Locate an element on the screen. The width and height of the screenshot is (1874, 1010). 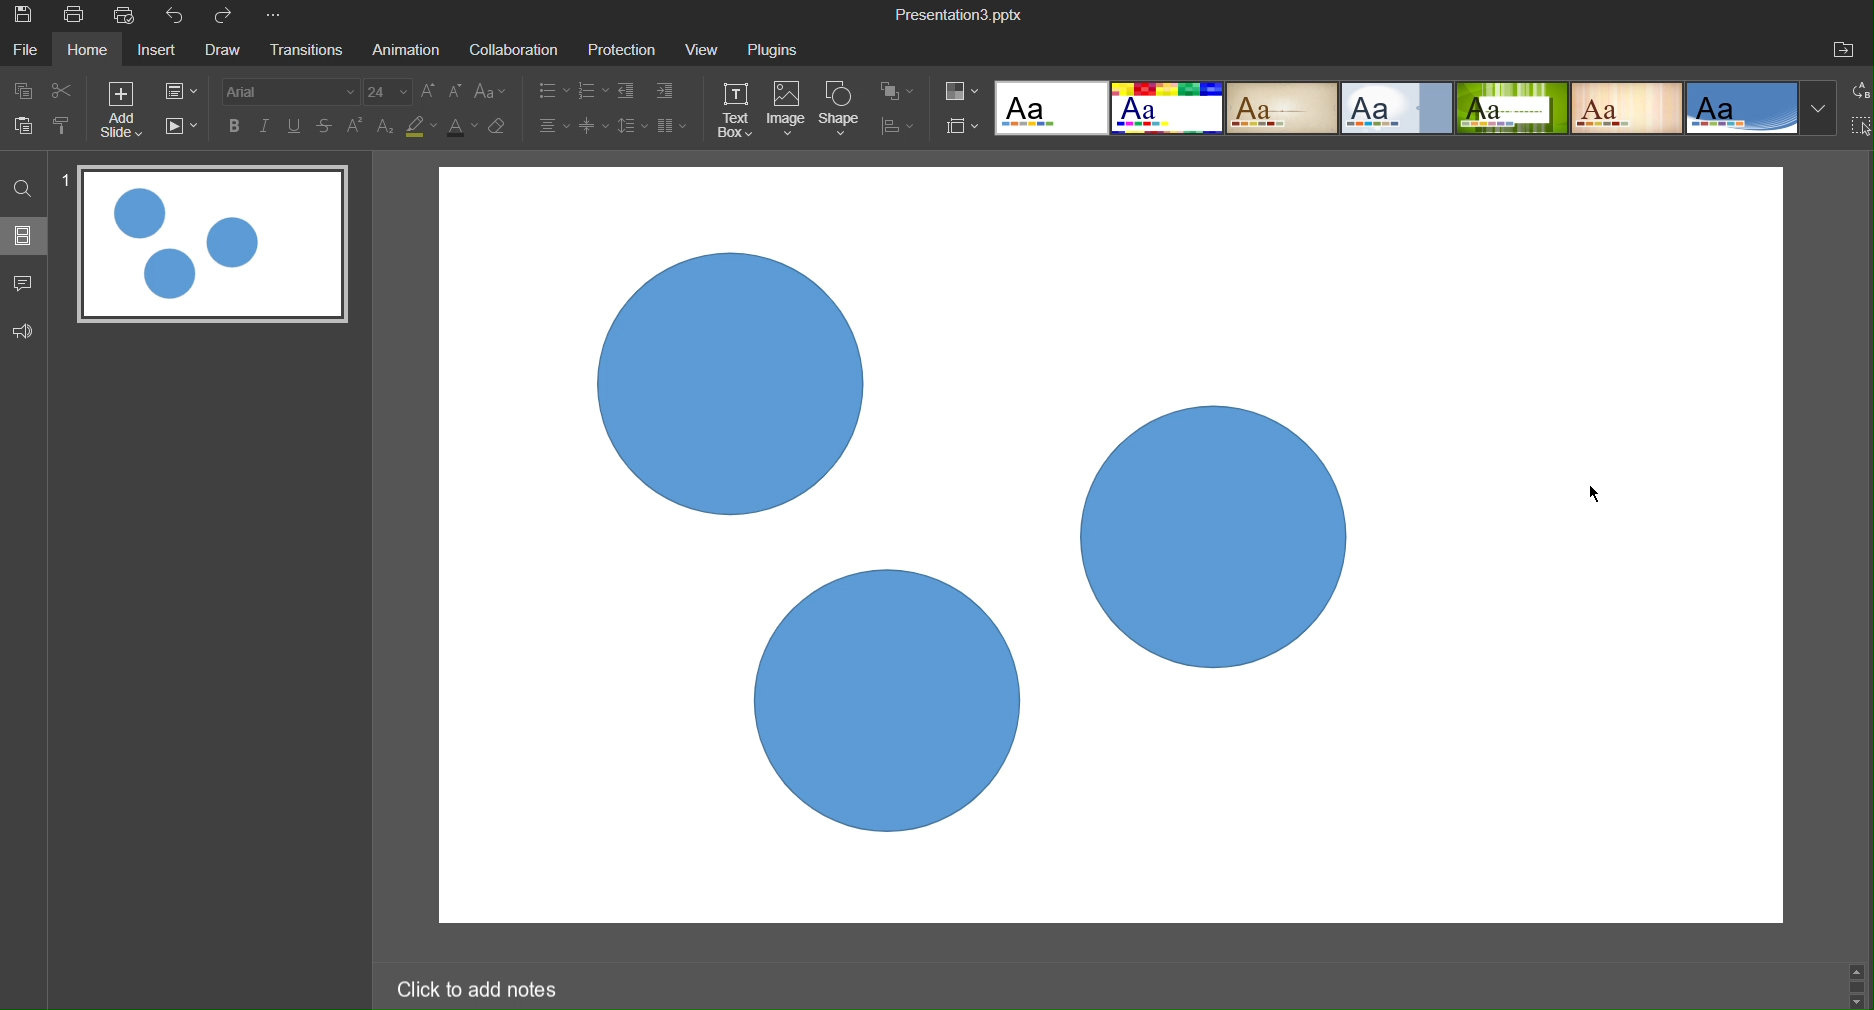
Text Color is located at coordinates (461, 130).